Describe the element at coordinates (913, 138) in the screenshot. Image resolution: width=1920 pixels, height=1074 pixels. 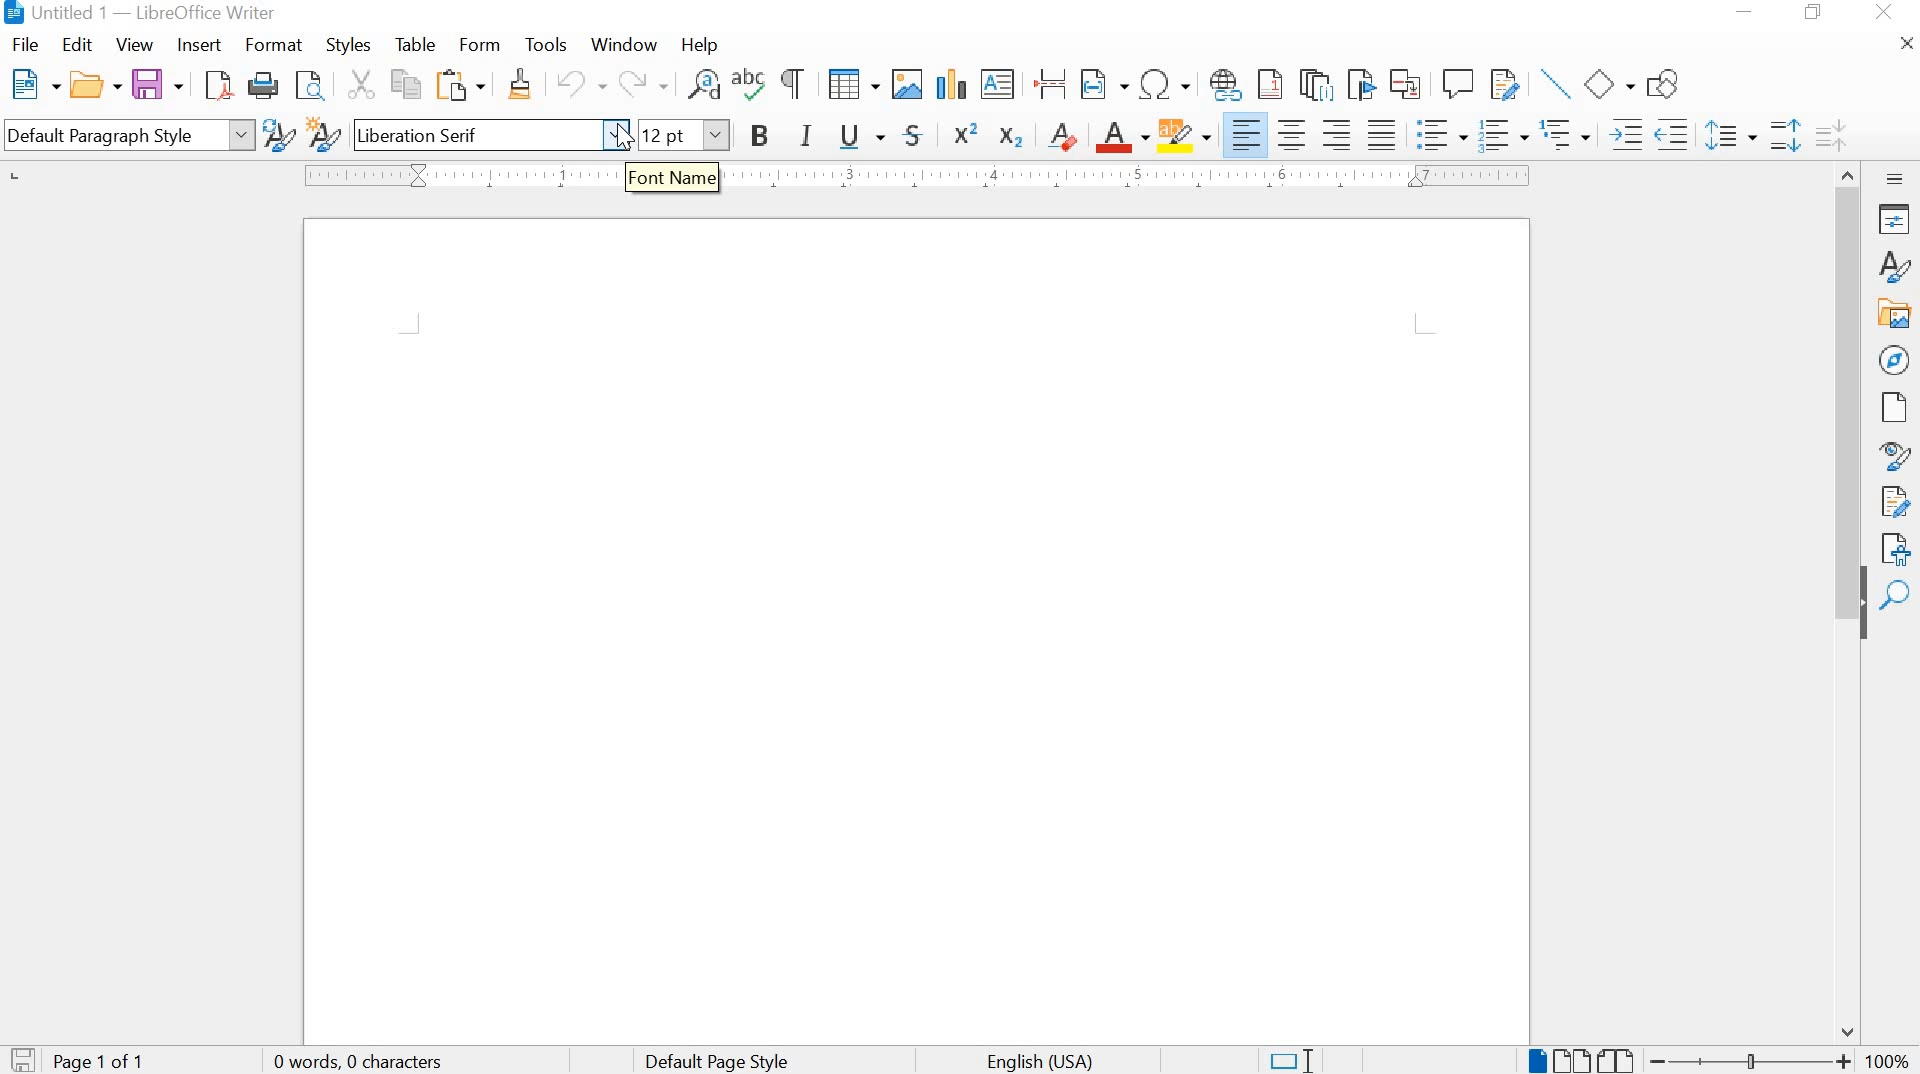
I see `STRIKETHROUGH` at that location.